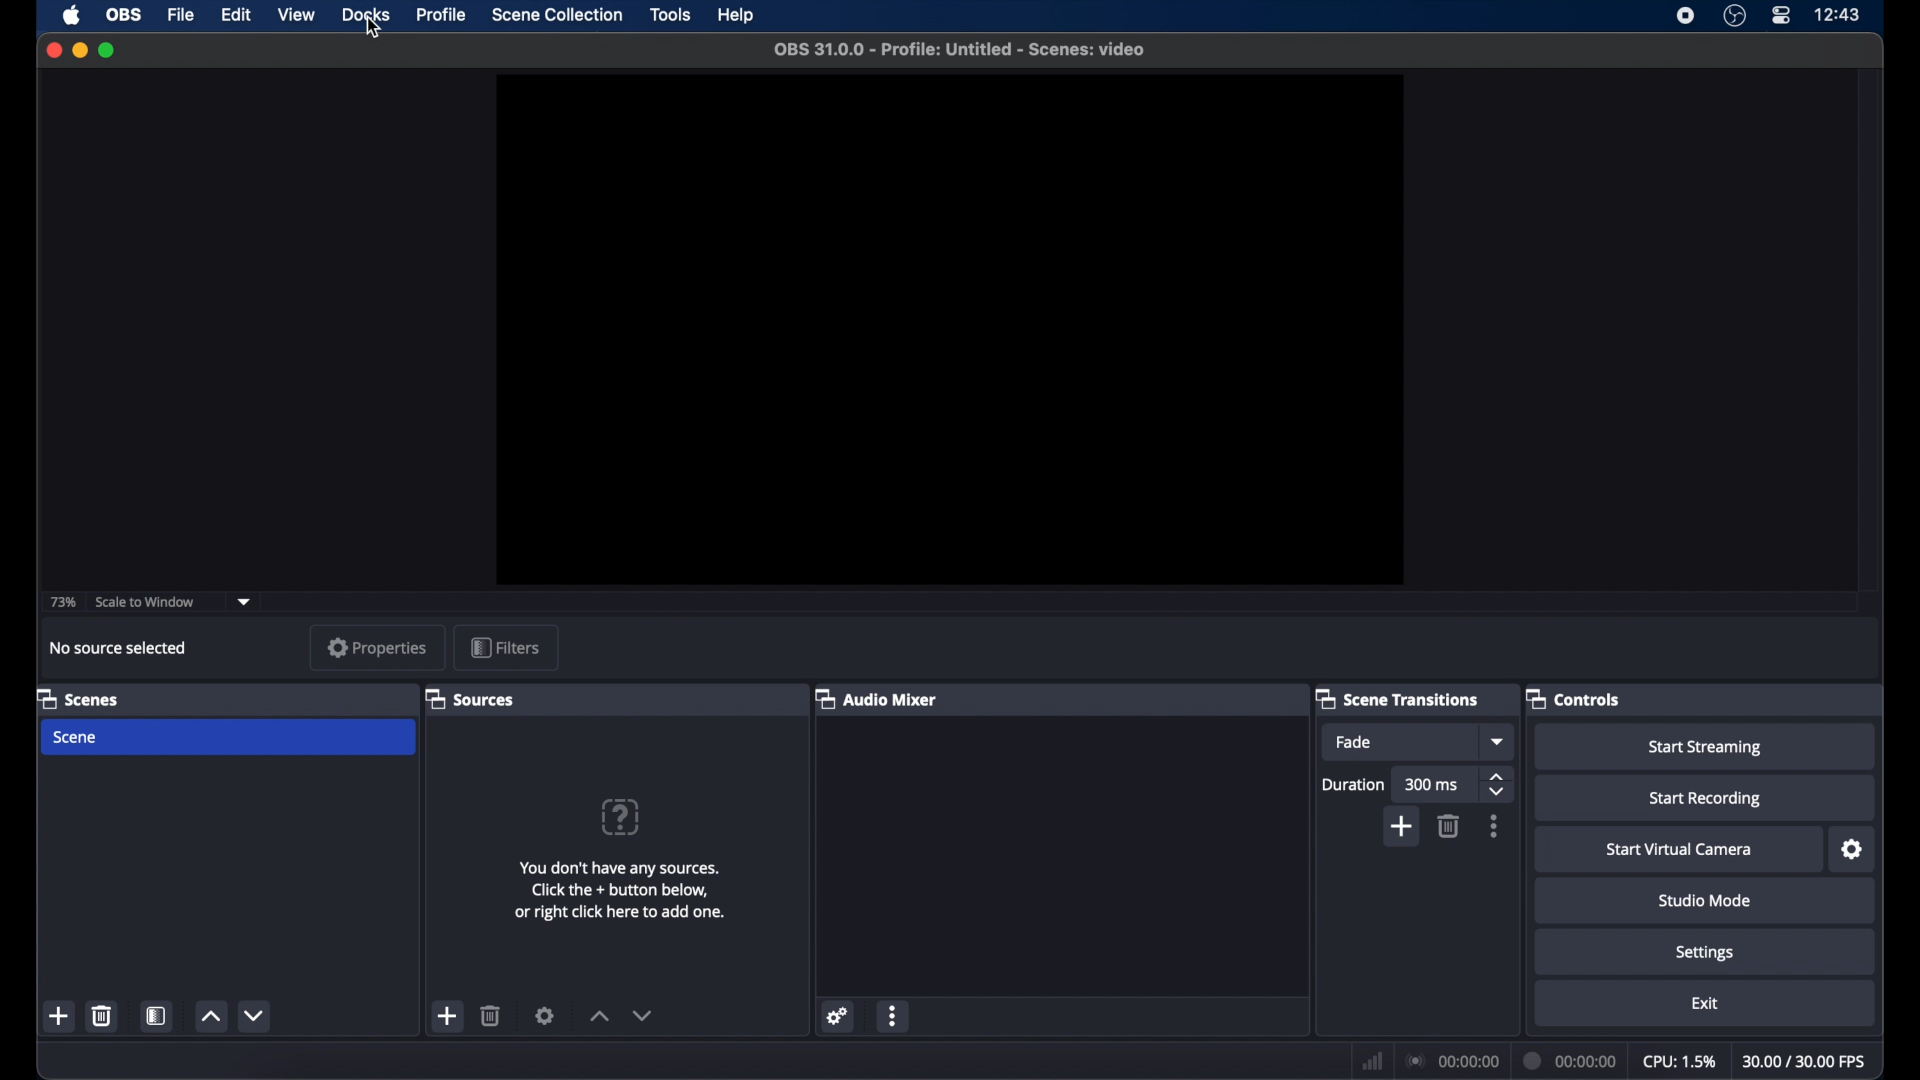  Describe the element at coordinates (60, 1016) in the screenshot. I see `add` at that location.